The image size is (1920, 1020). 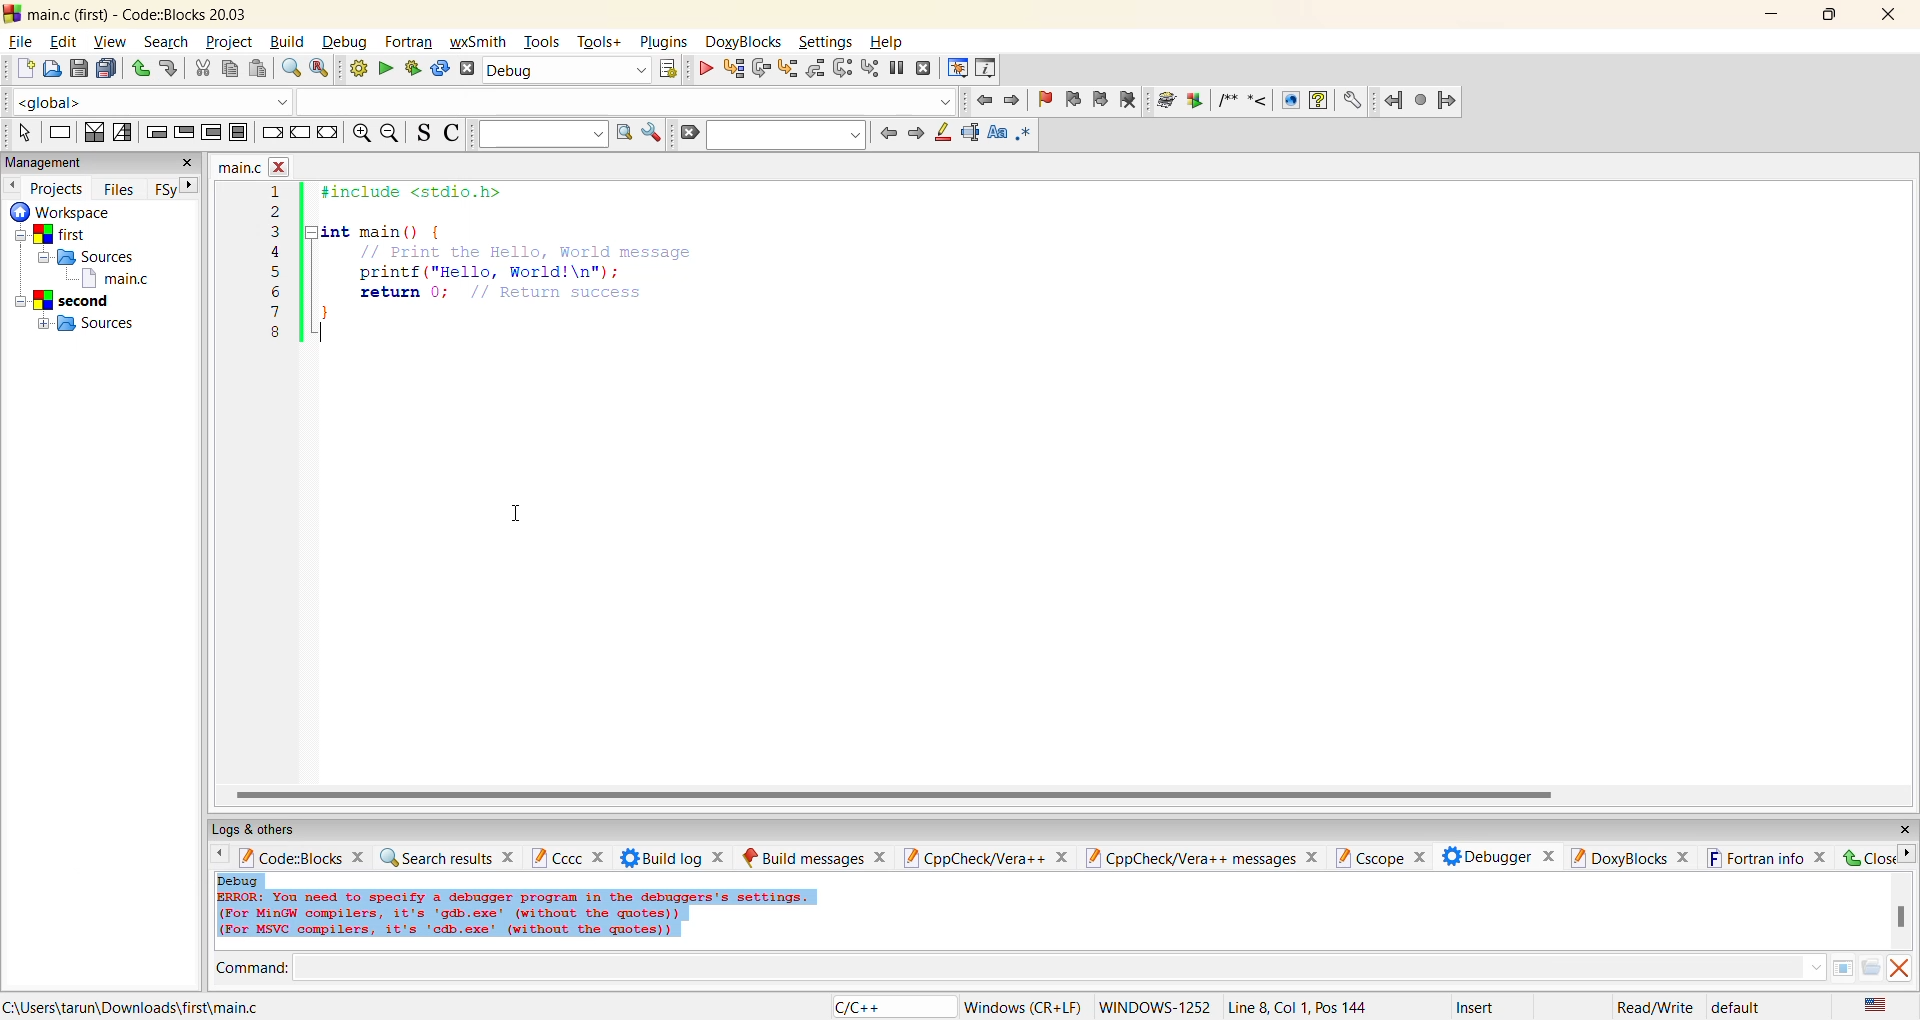 I want to click on continue instruction, so click(x=298, y=134).